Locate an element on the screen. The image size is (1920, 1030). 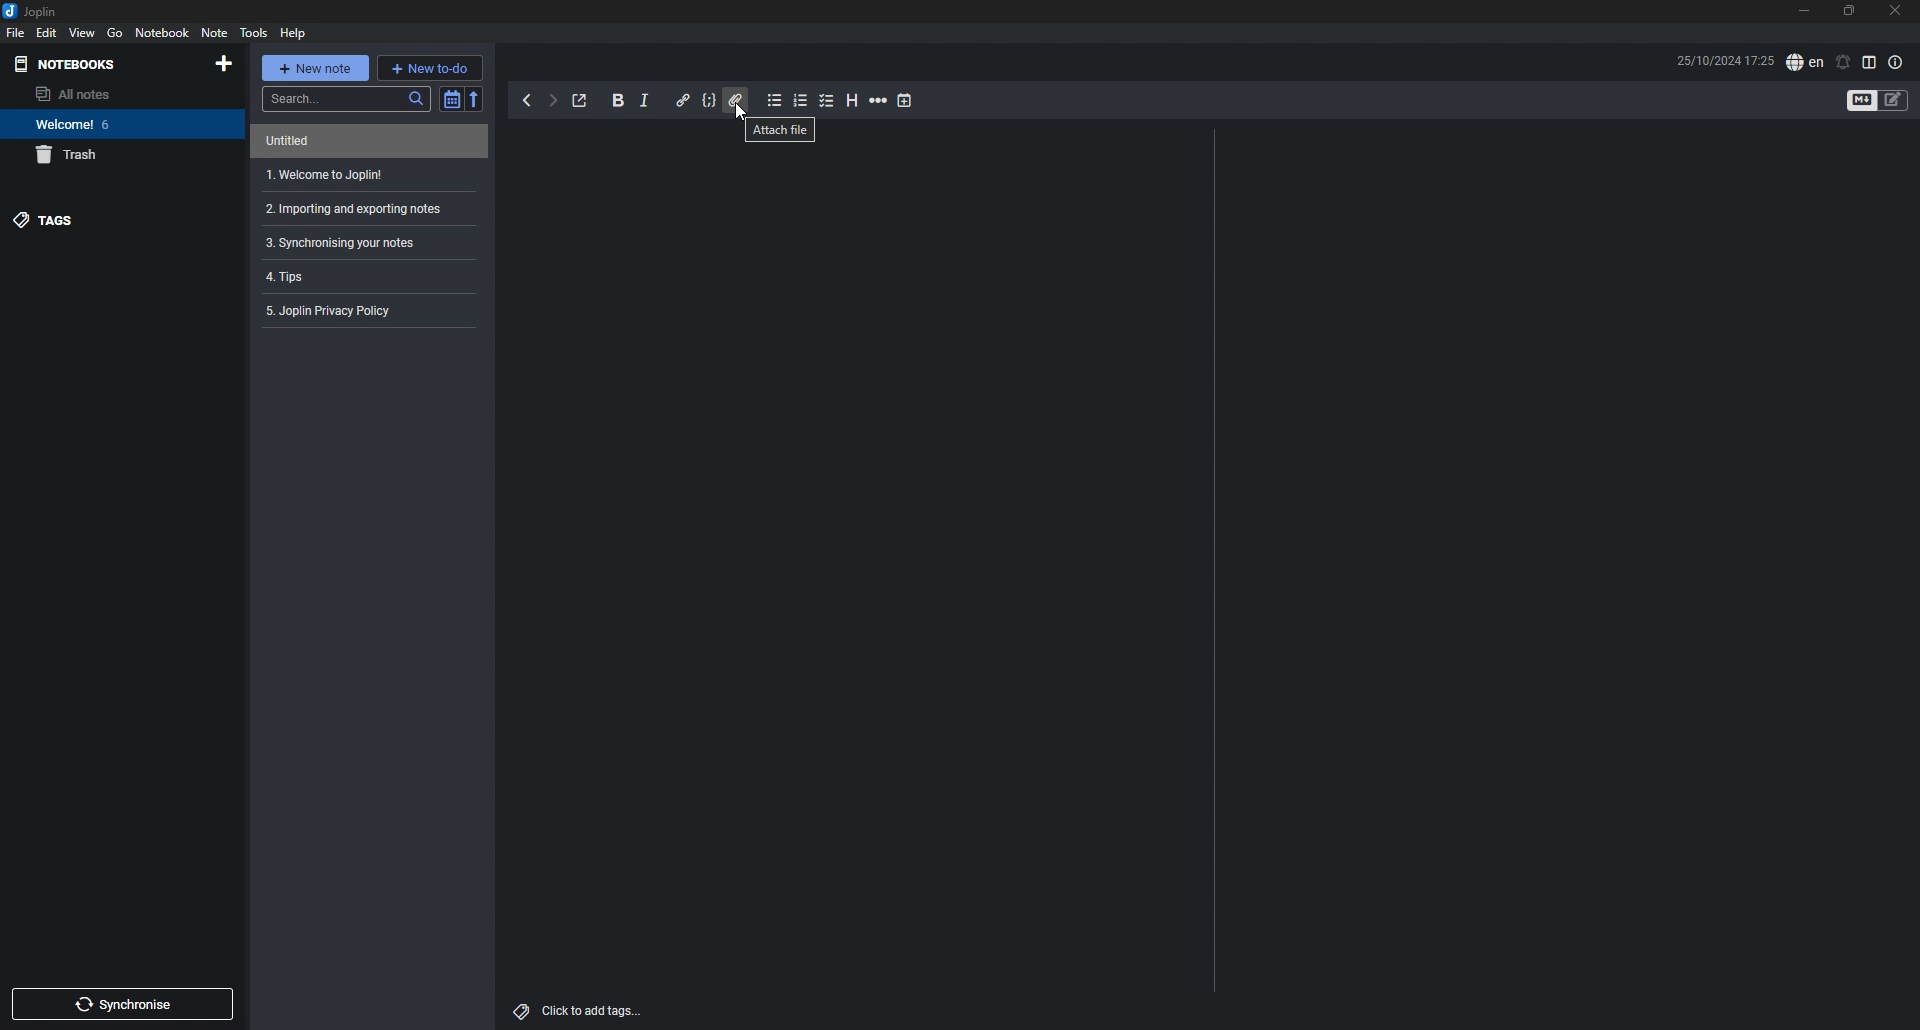
code is located at coordinates (710, 99).